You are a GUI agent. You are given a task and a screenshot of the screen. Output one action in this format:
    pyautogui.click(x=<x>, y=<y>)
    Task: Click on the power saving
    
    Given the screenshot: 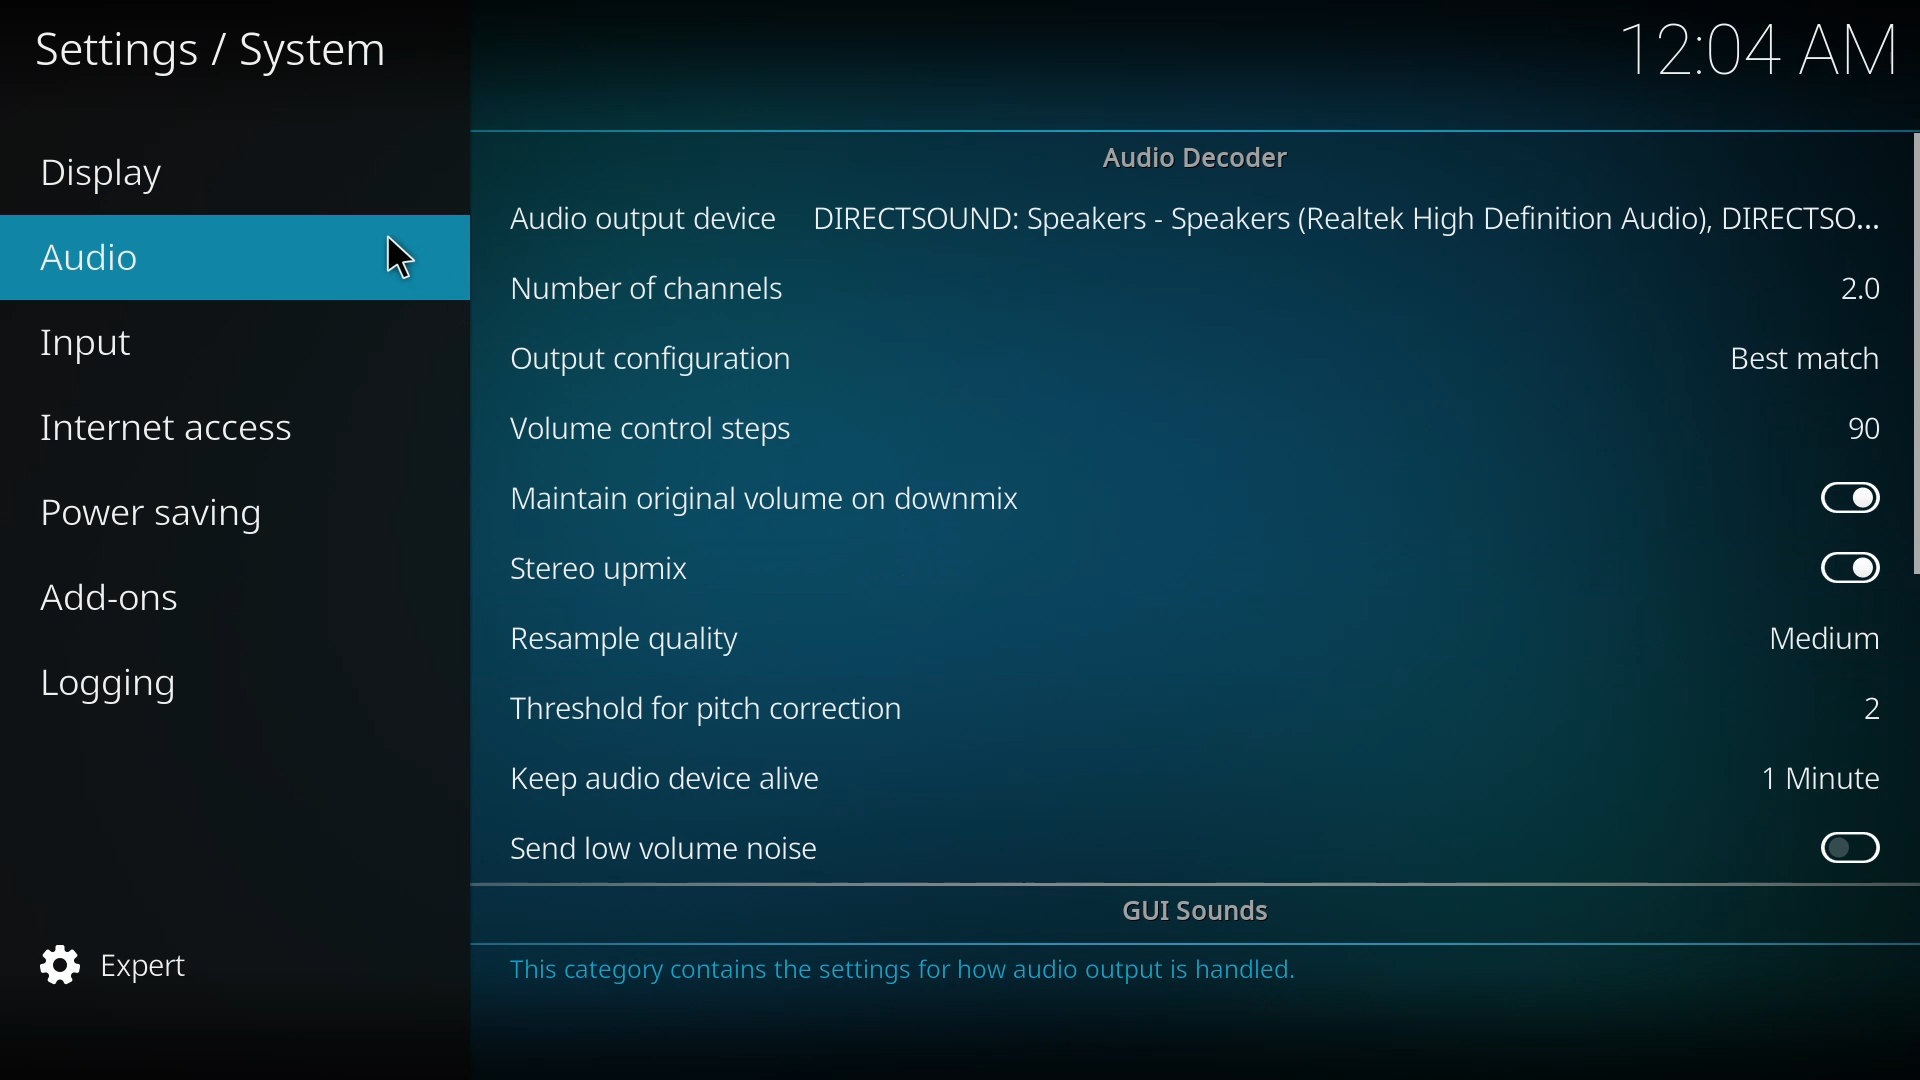 What is the action you would take?
    pyautogui.click(x=165, y=511)
    